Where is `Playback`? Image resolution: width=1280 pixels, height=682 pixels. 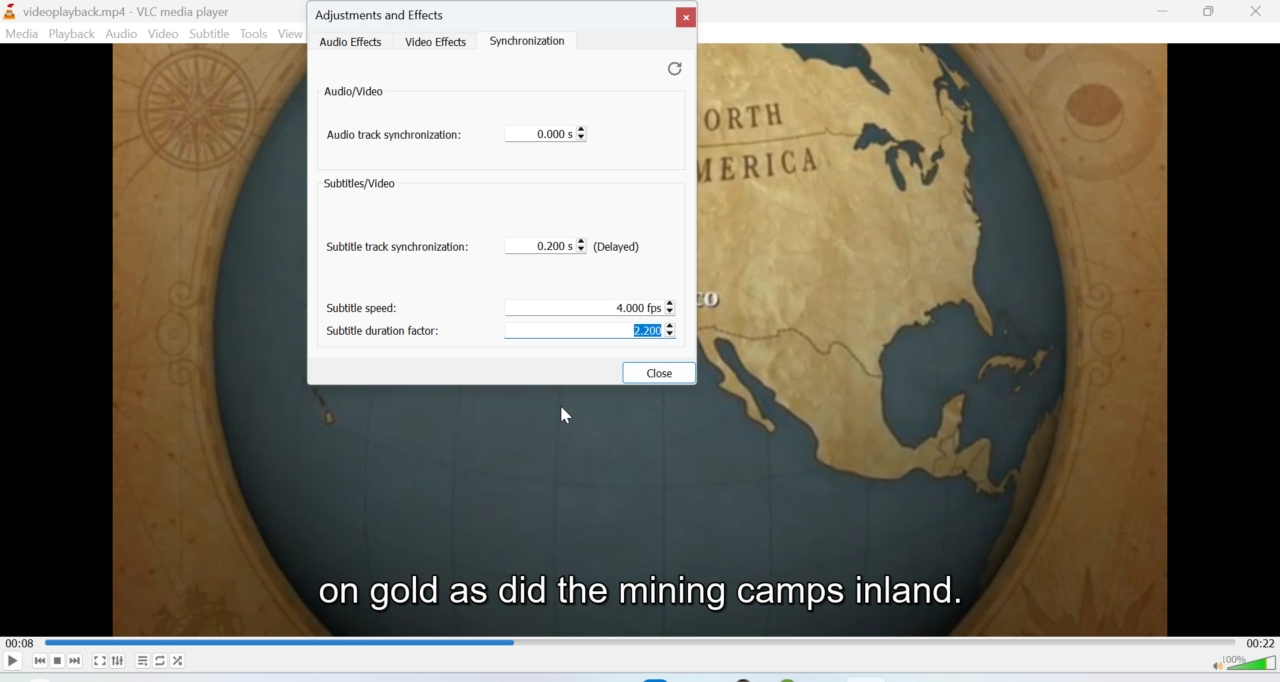 Playback is located at coordinates (72, 34).